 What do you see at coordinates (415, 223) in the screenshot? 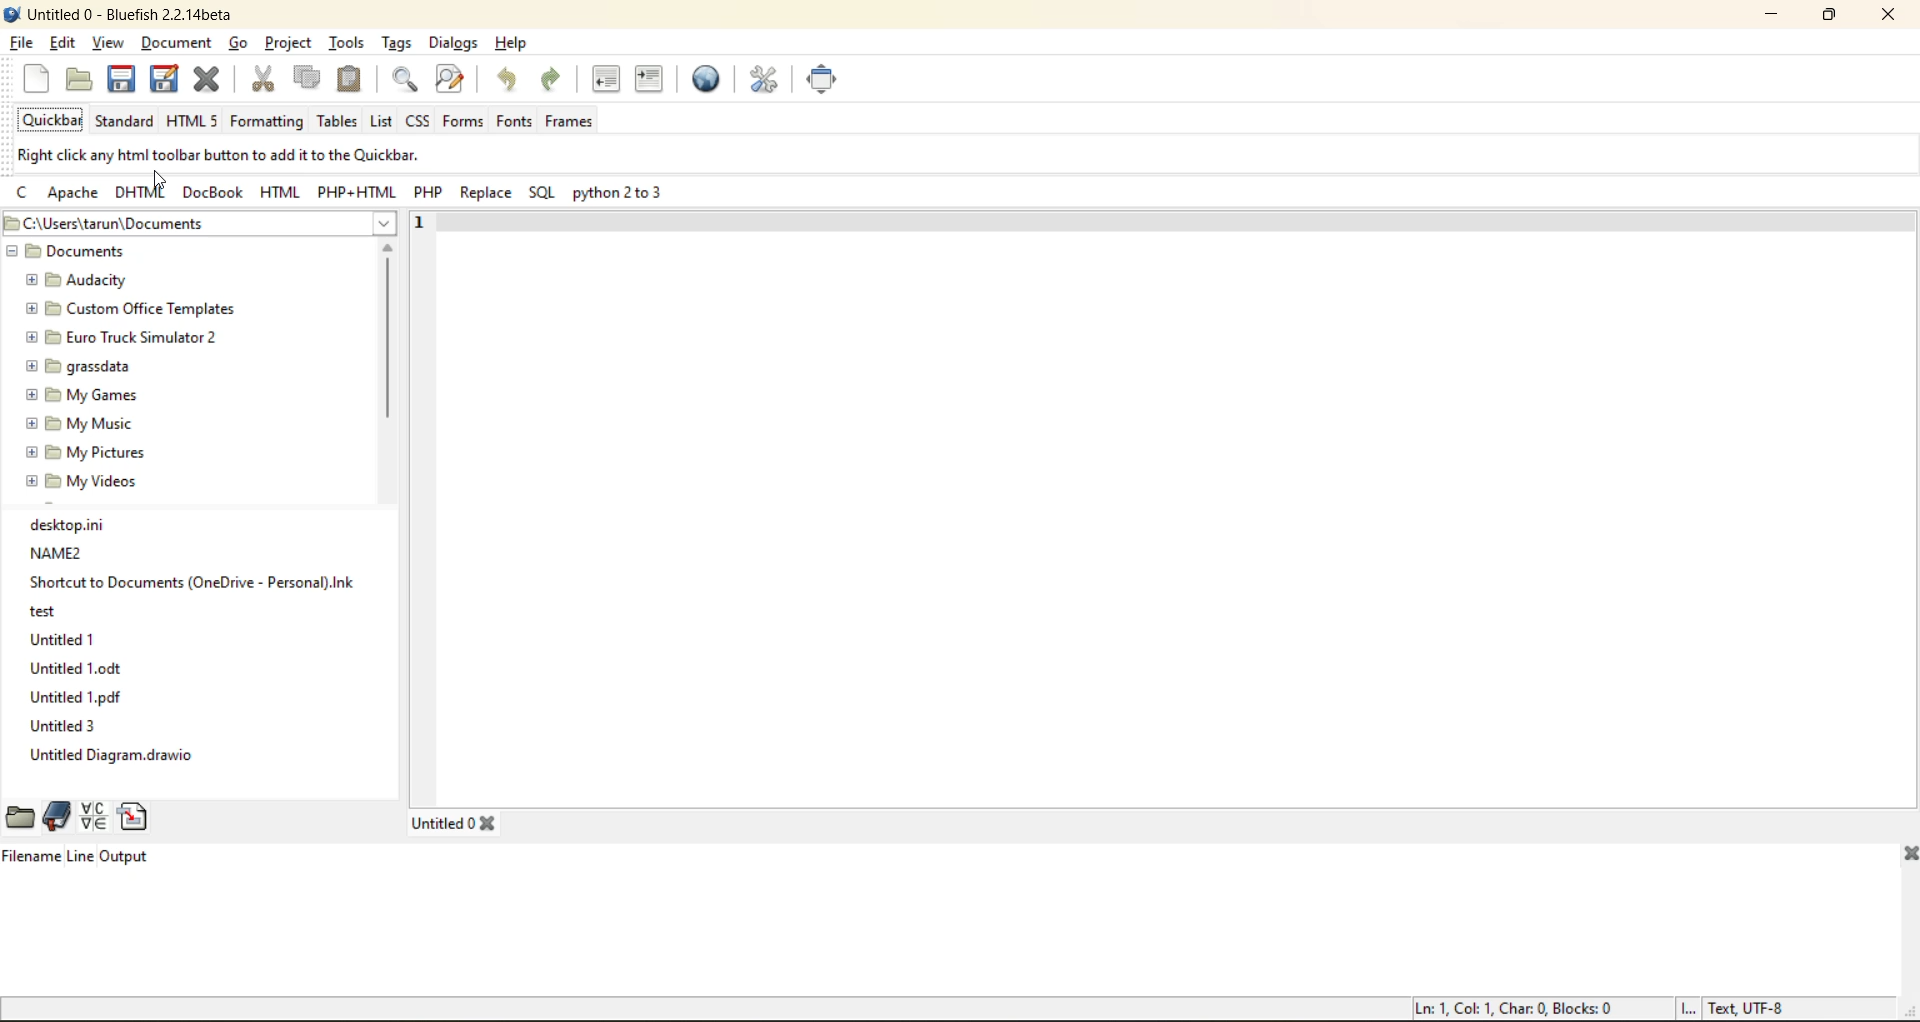
I see `1` at bounding box center [415, 223].